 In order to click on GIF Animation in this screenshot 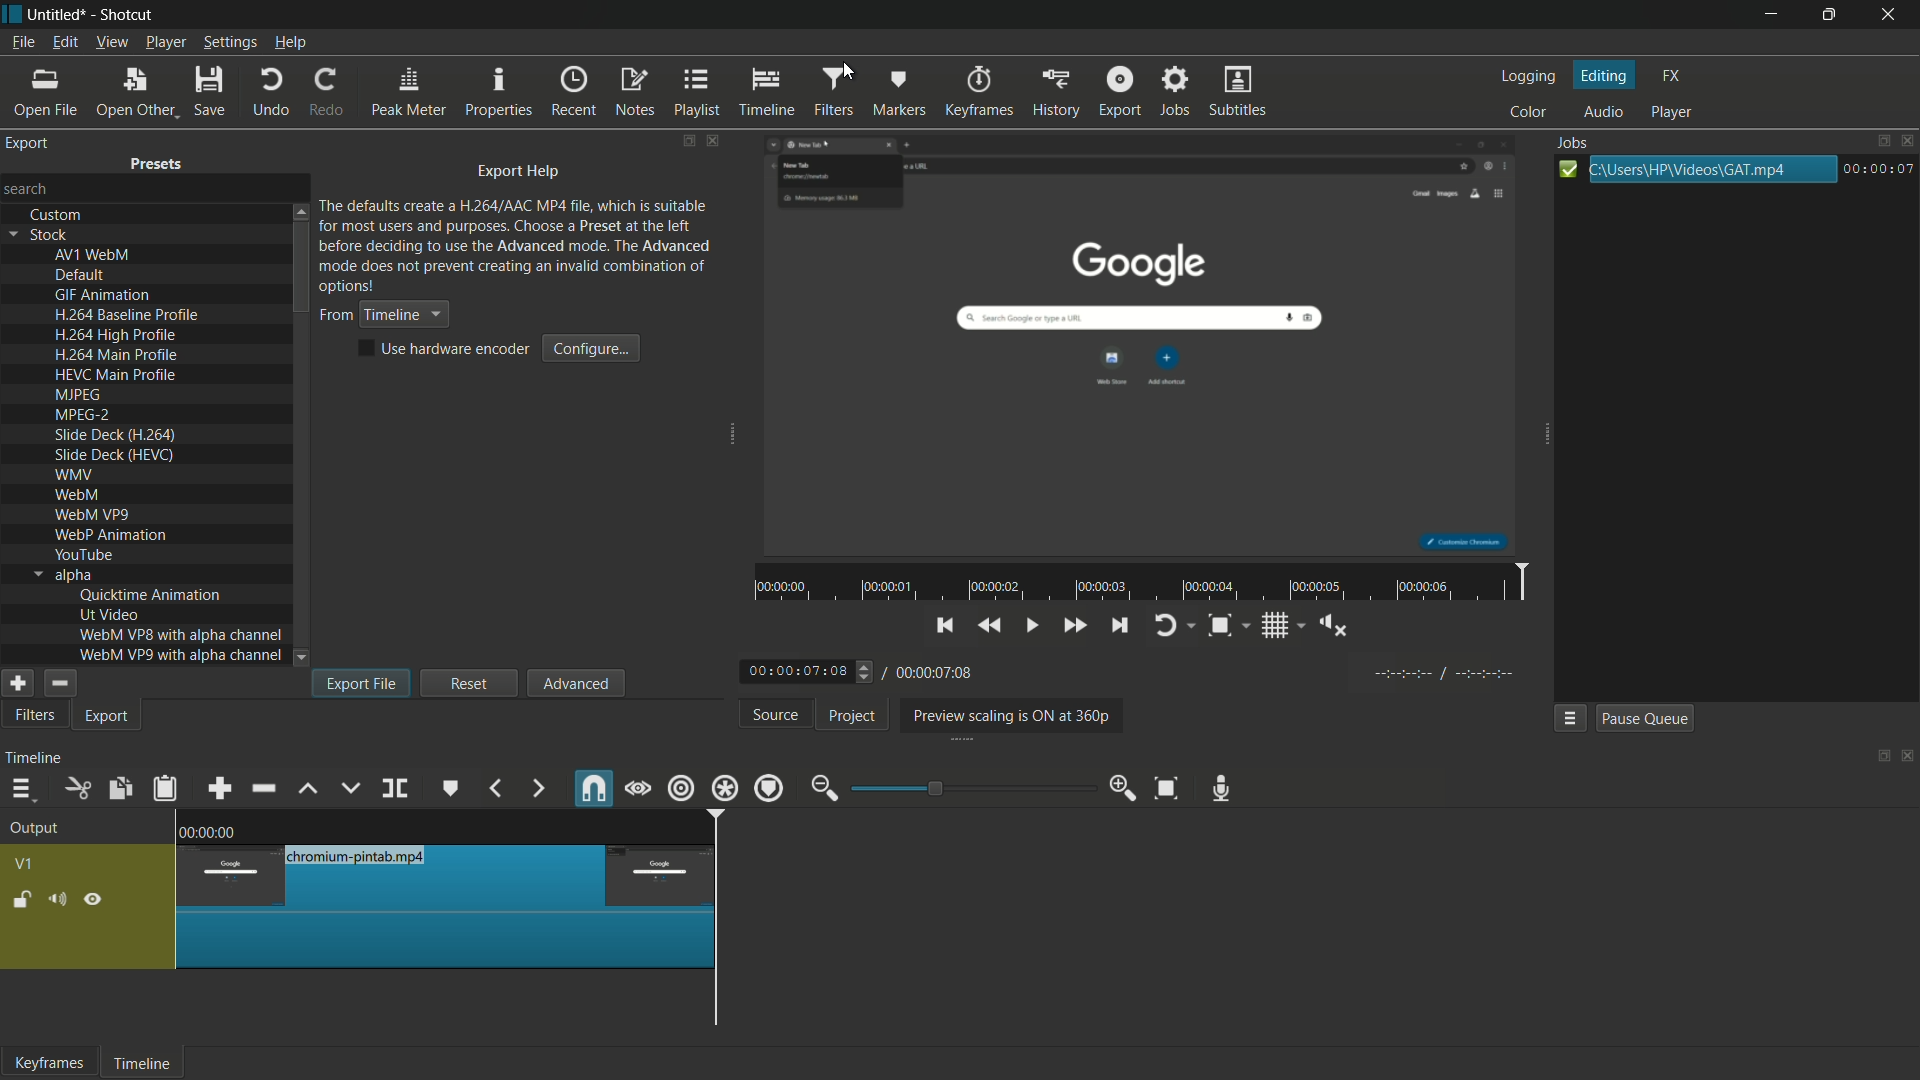, I will do `click(103, 295)`.